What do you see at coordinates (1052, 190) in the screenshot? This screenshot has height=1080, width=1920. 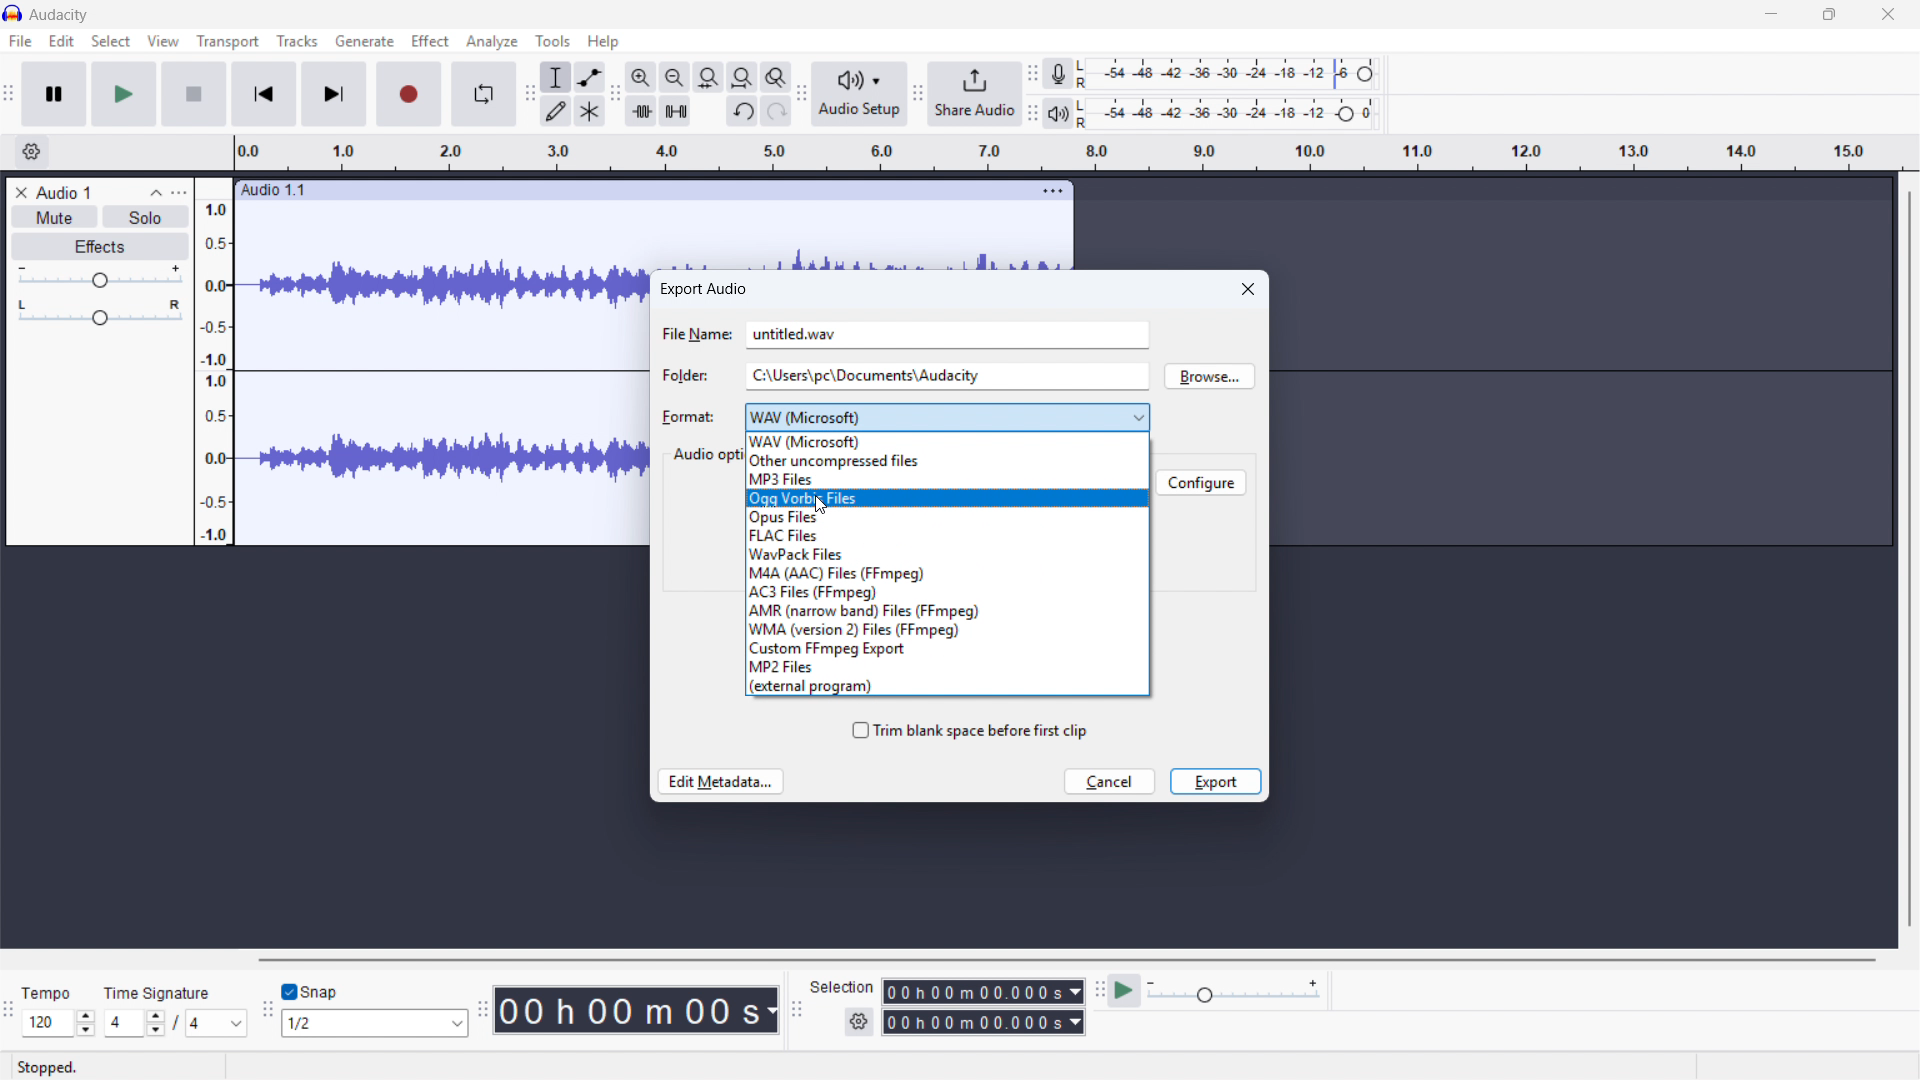 I see `Track options ` at bounding box center [1052, 190].